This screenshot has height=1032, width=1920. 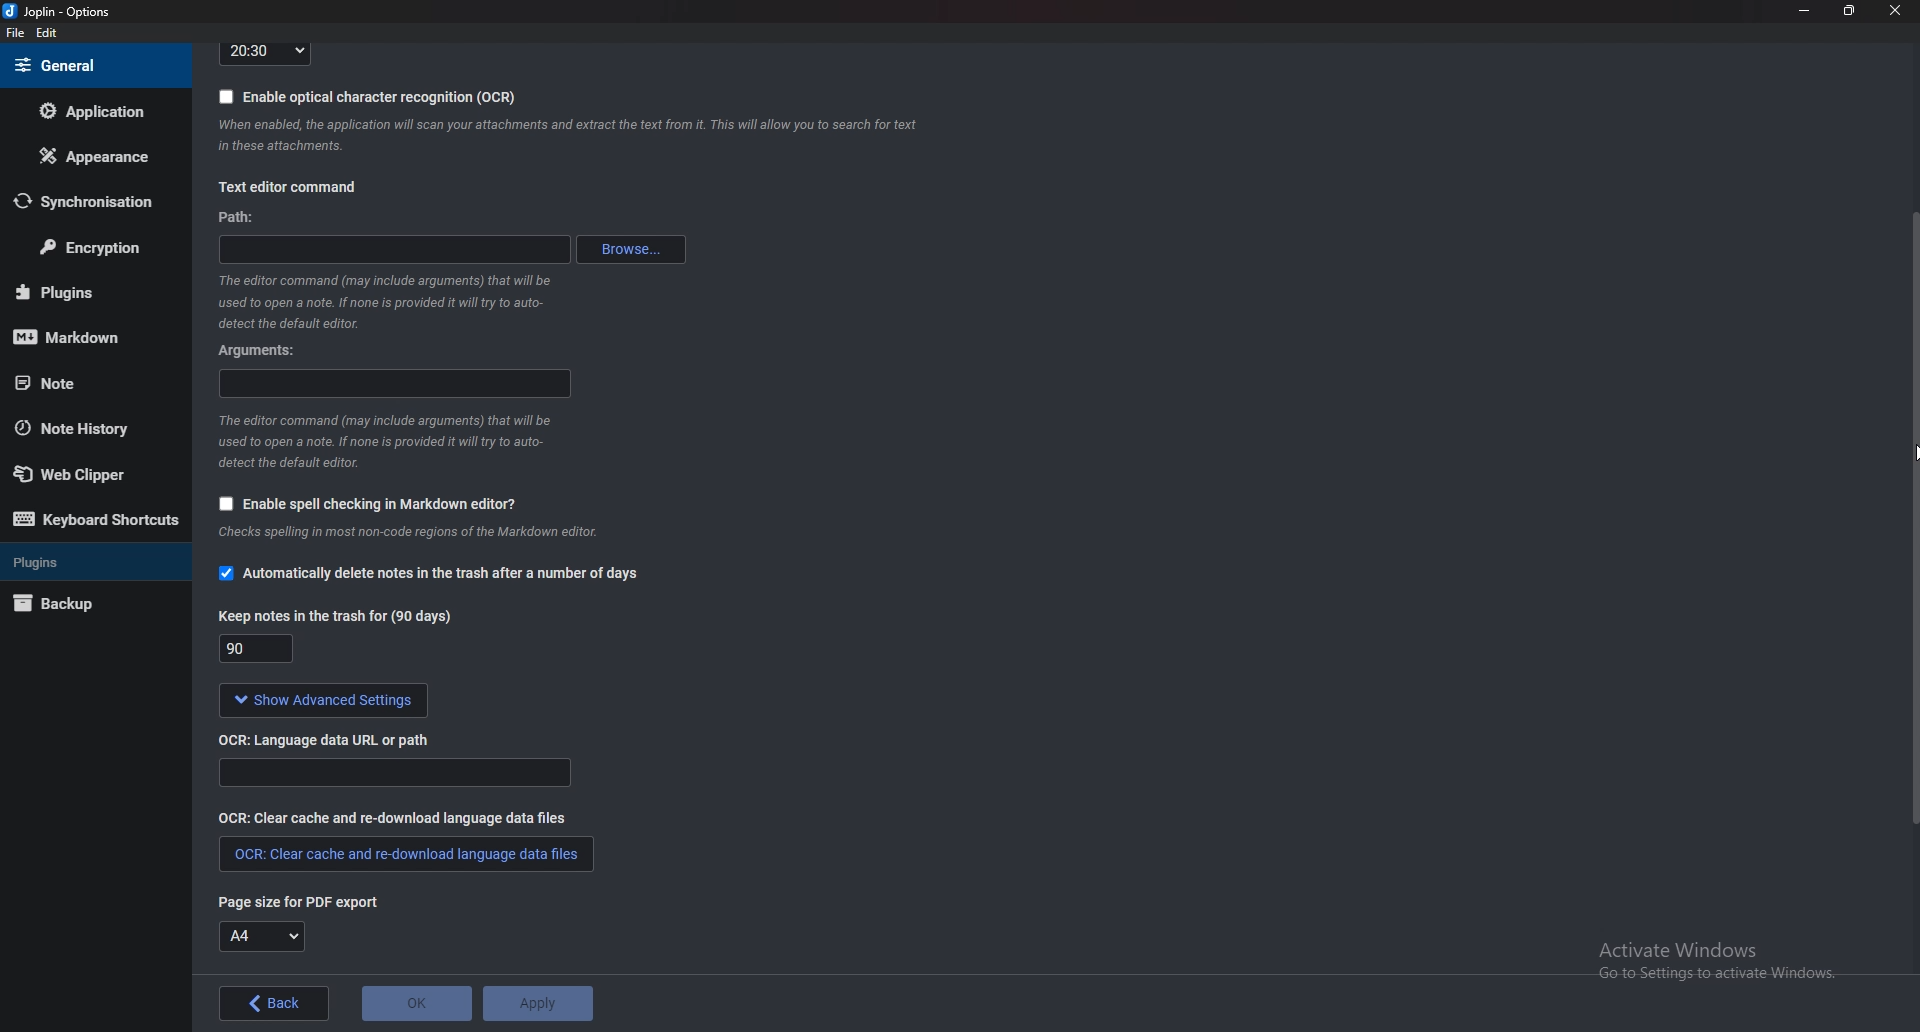 What do you see at coordinates (84, 606) in the screenshot?
I see `Back up` at bounding box center [84, 606].